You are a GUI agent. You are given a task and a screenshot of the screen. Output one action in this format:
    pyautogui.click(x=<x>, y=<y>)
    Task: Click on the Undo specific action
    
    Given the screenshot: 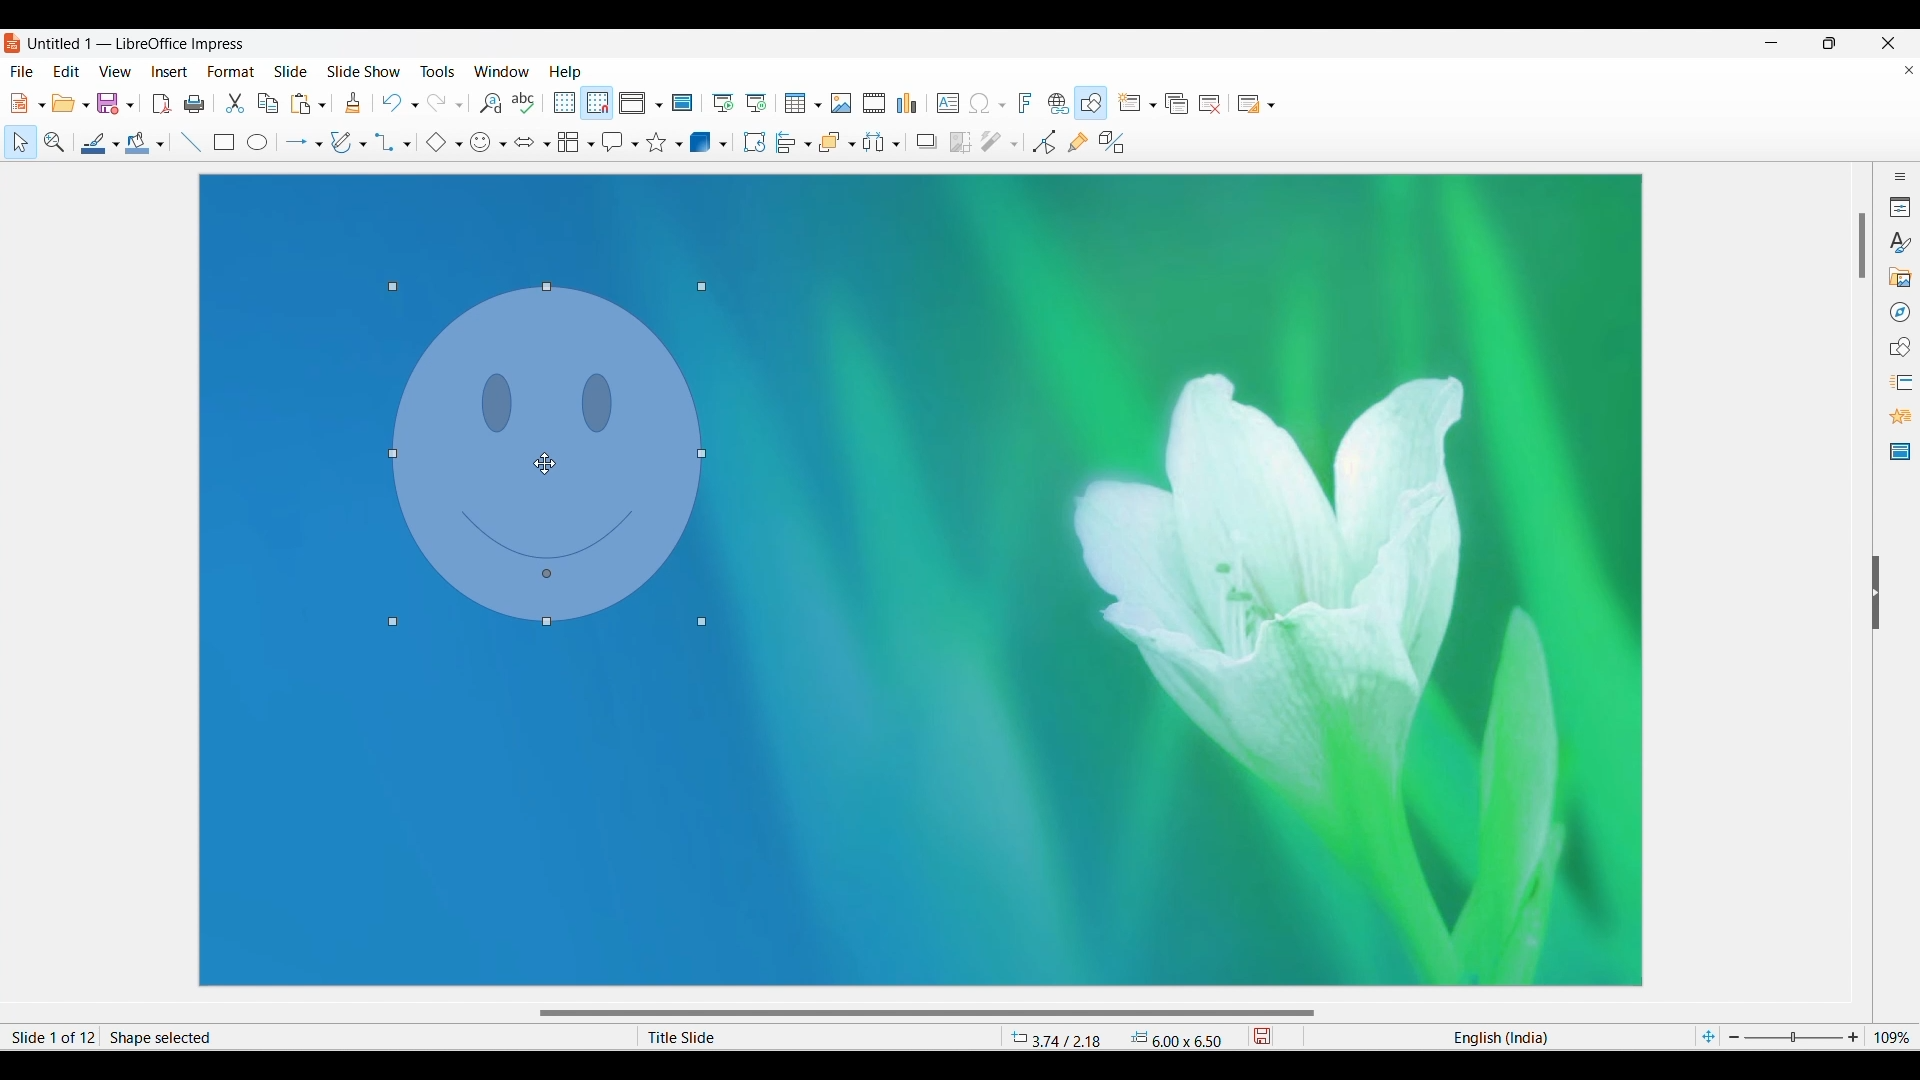 What is the action you would take?
    pyautogui.click(x=415, y=106)
    